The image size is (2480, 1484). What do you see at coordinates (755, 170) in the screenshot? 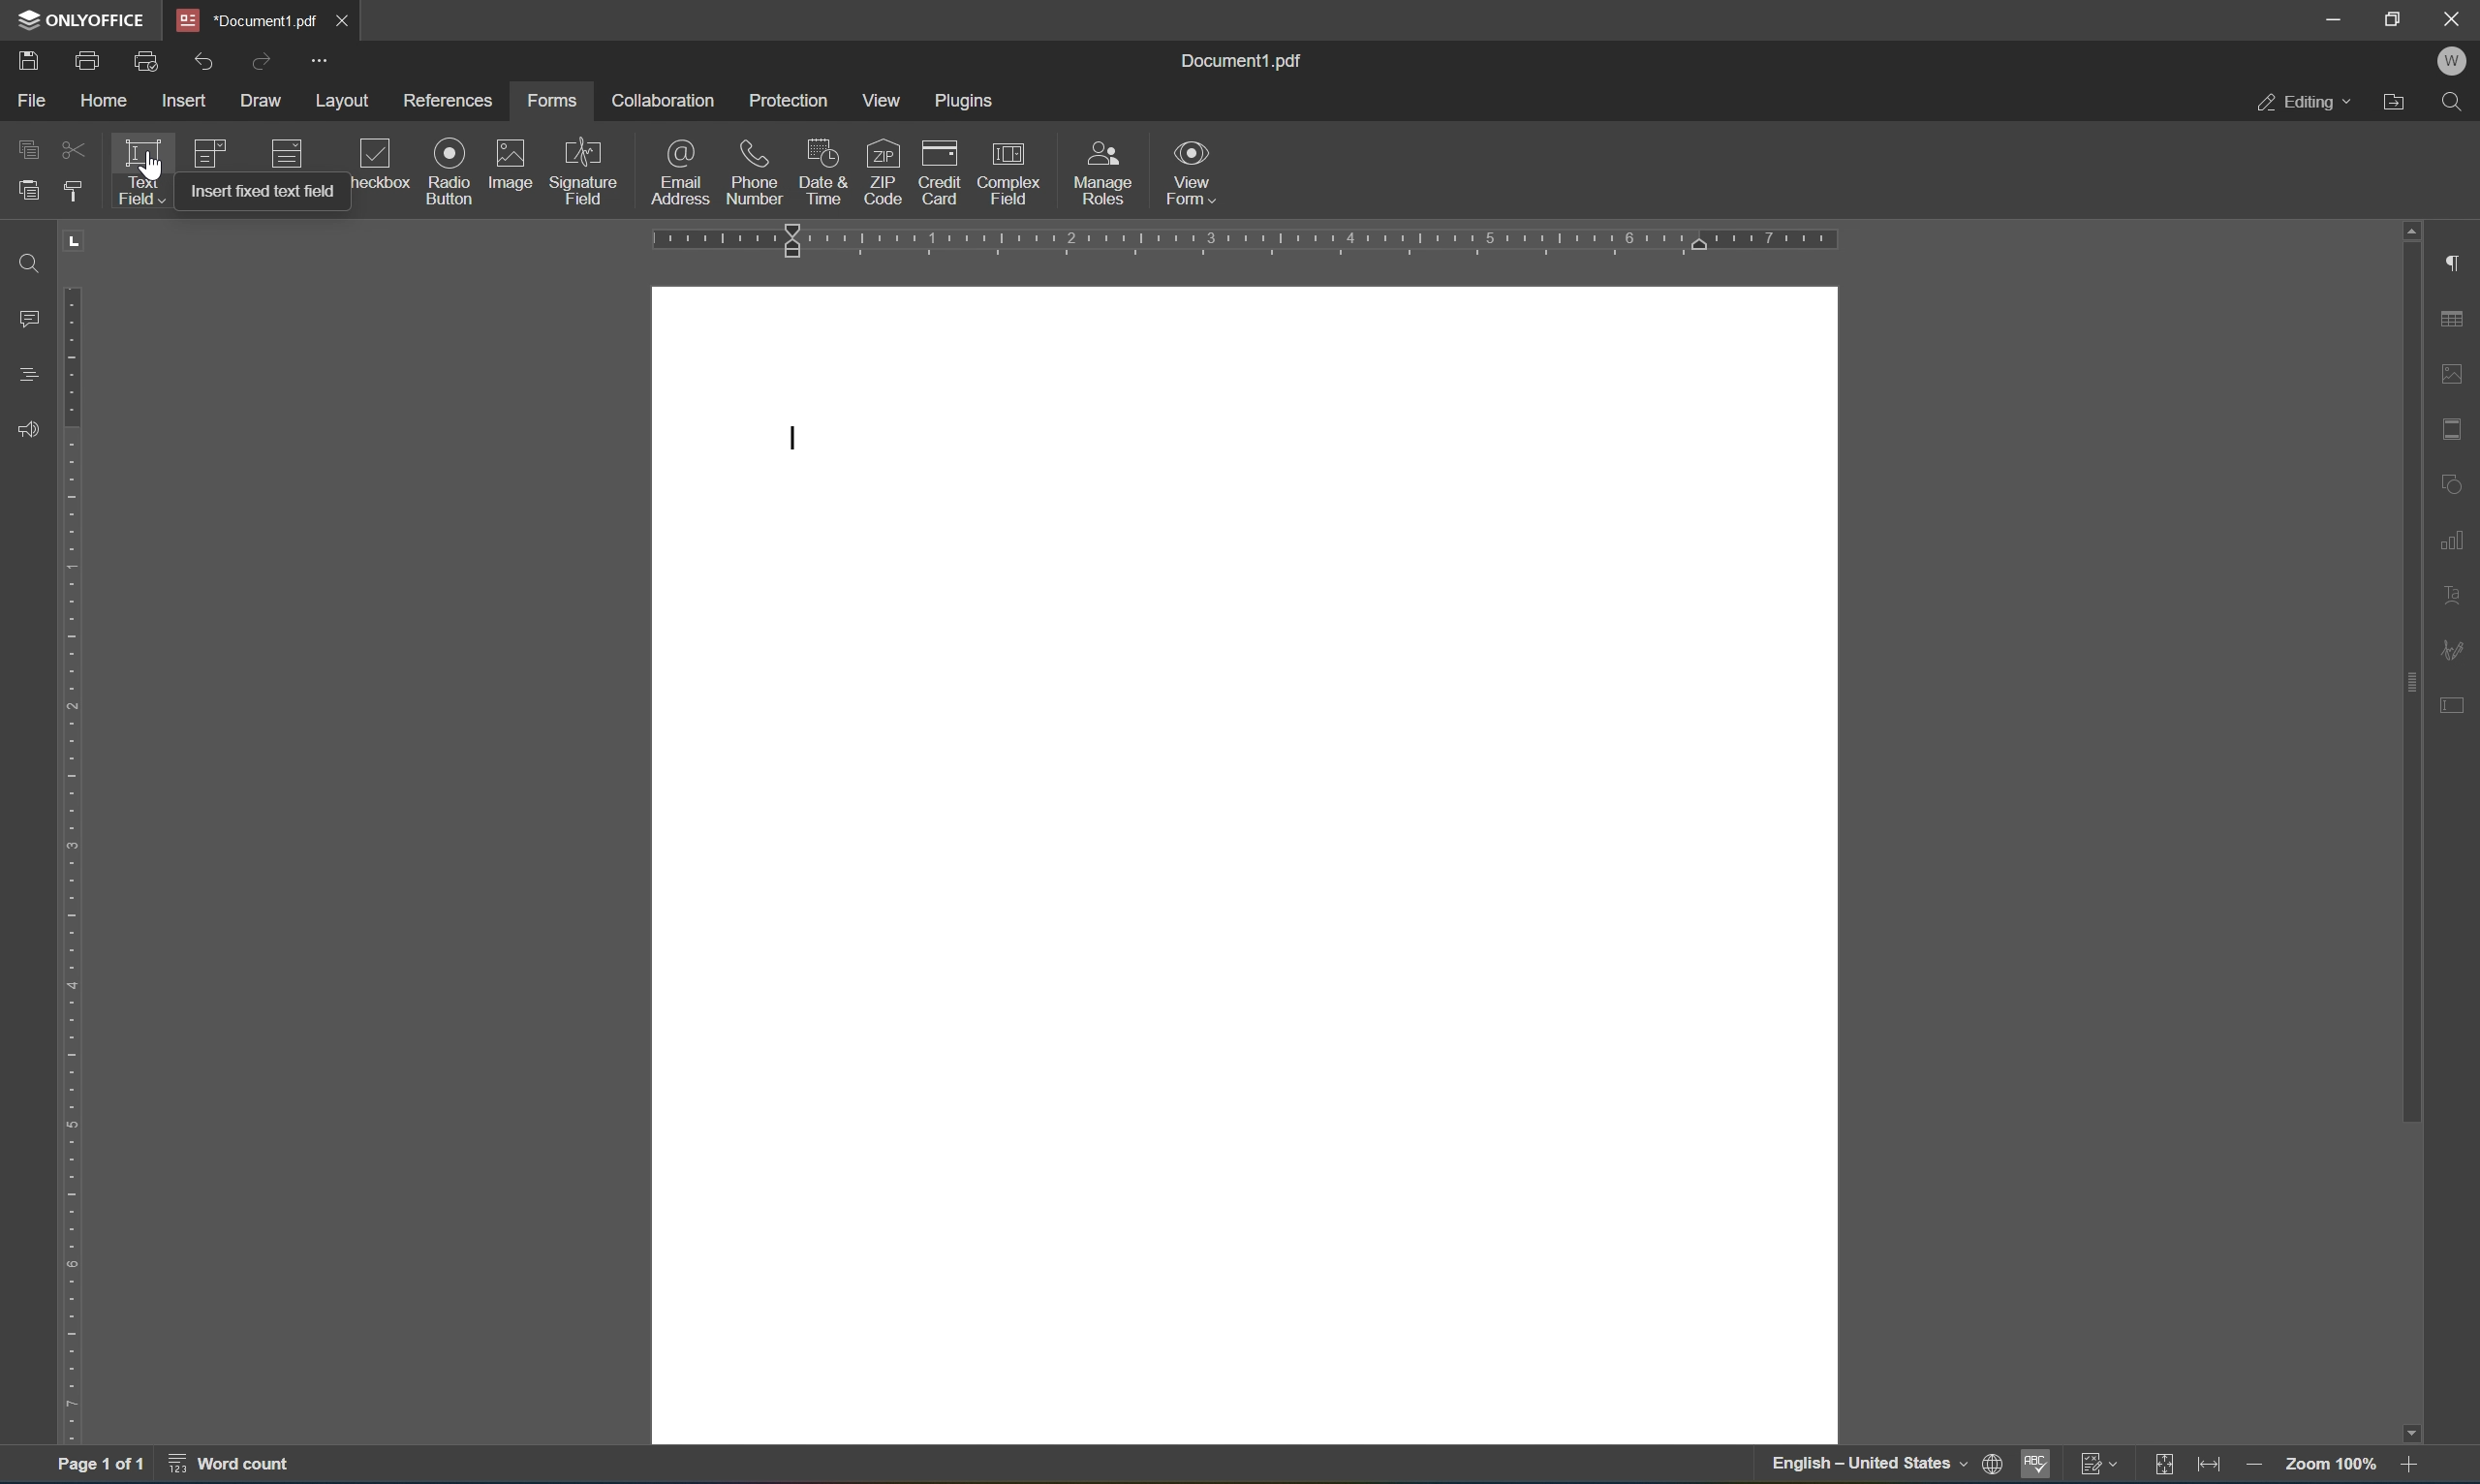
I see `phone number` at bounding box center [755, 170].